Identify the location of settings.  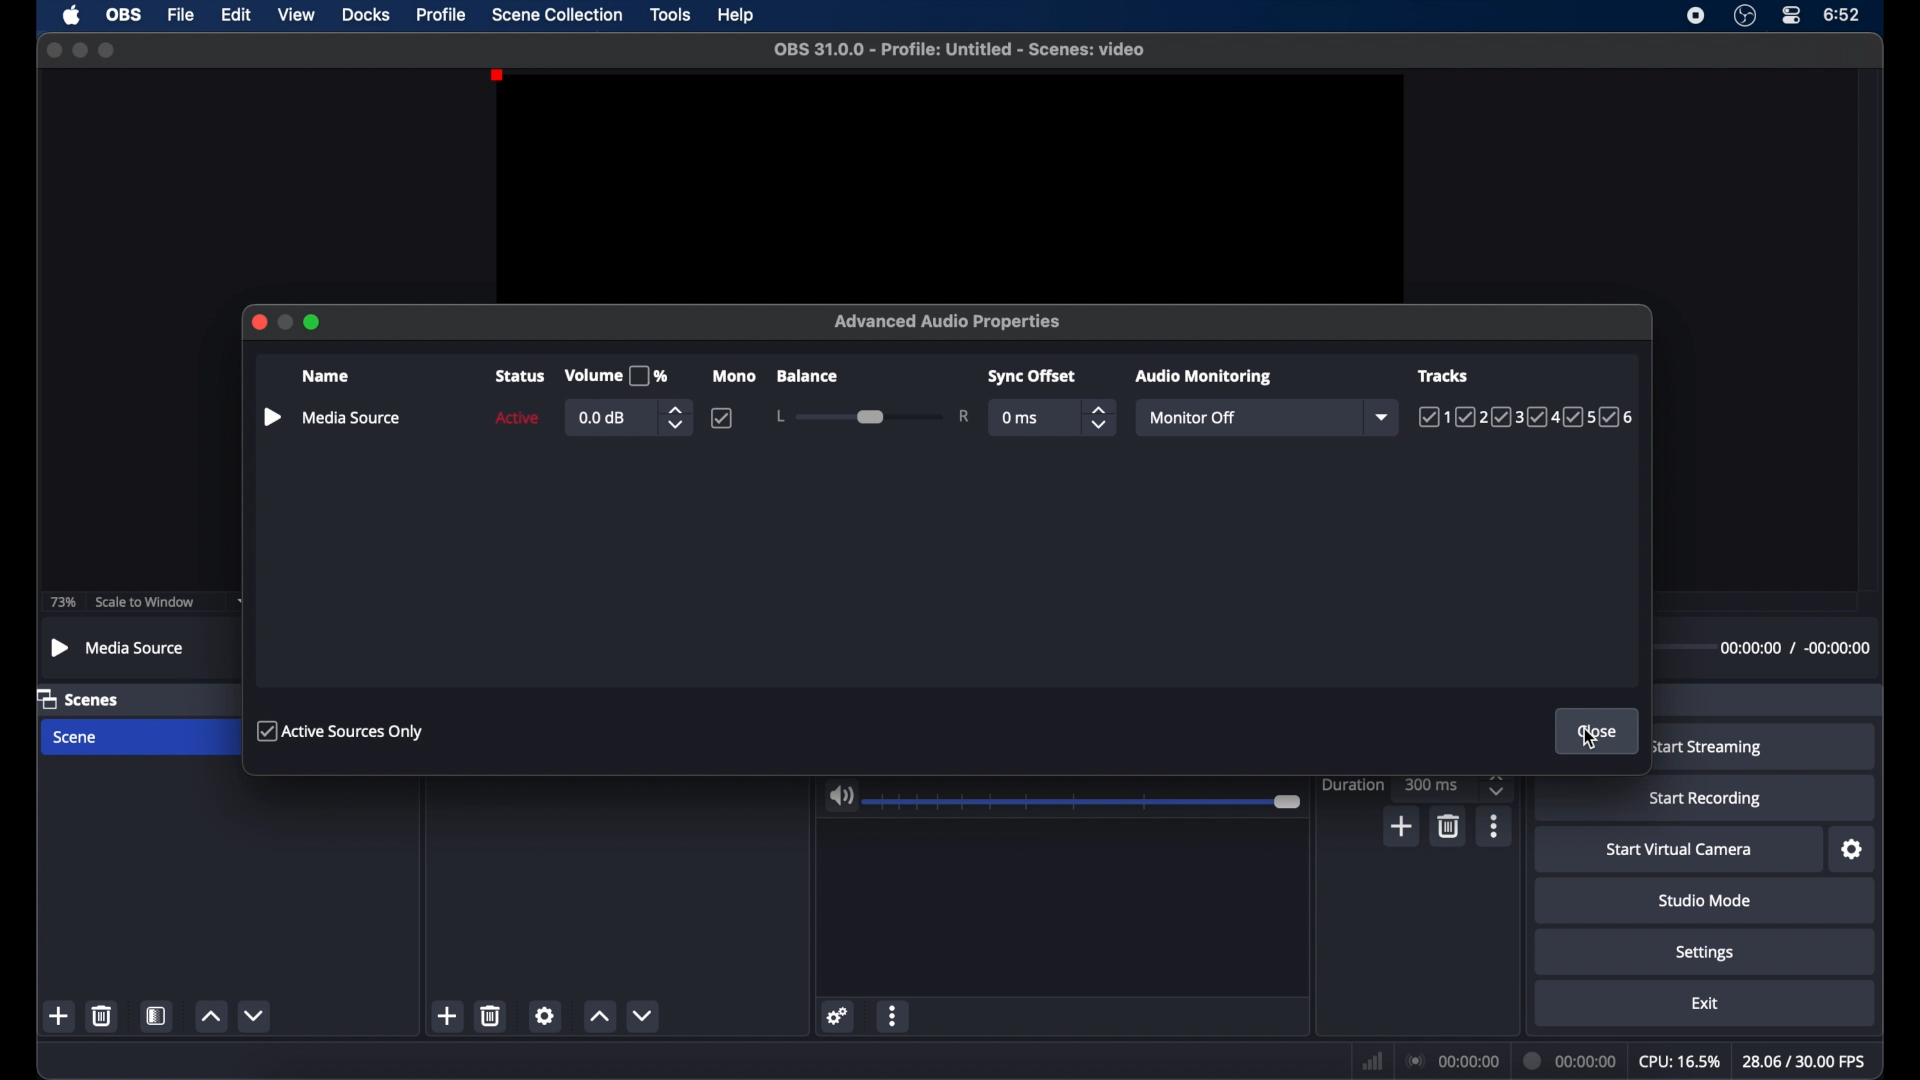
(839, 1016).